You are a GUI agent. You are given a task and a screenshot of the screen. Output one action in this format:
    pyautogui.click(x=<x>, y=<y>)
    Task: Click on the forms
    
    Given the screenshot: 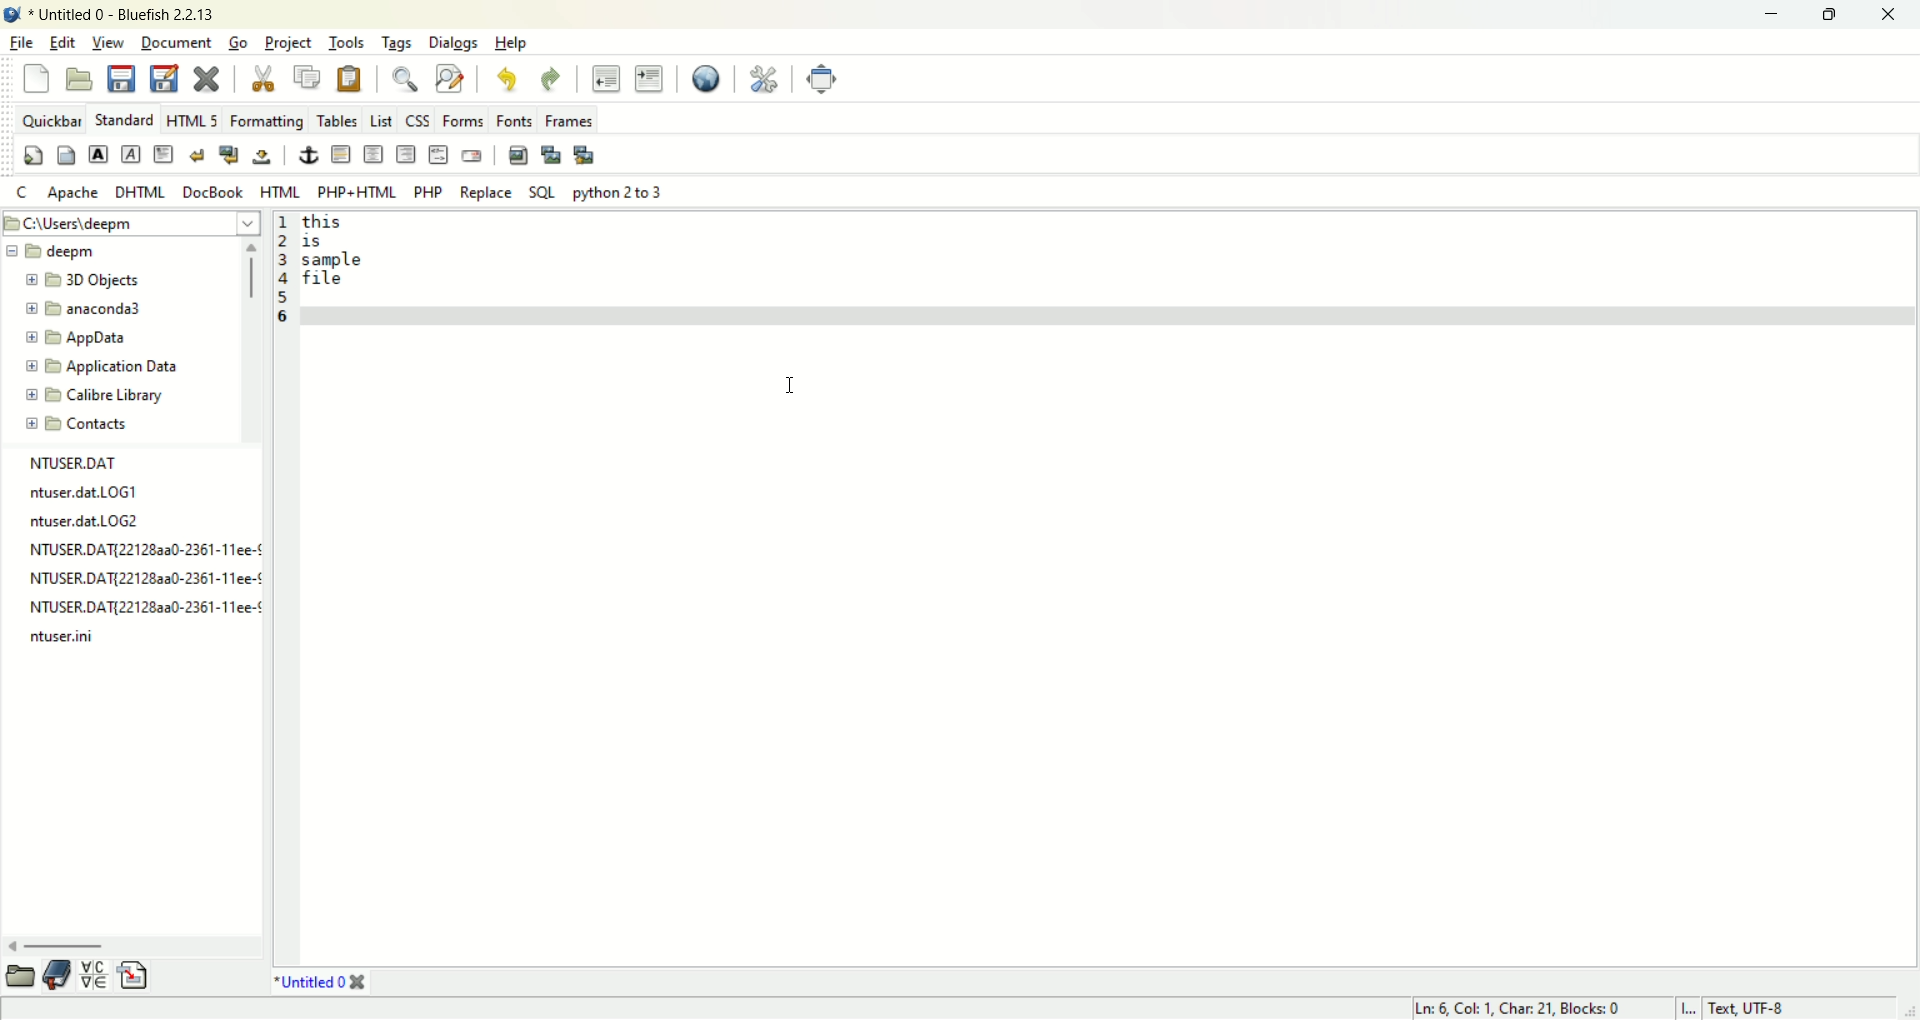 What is the action you would take?
    pyautogui.click(x=463, y=119)
    